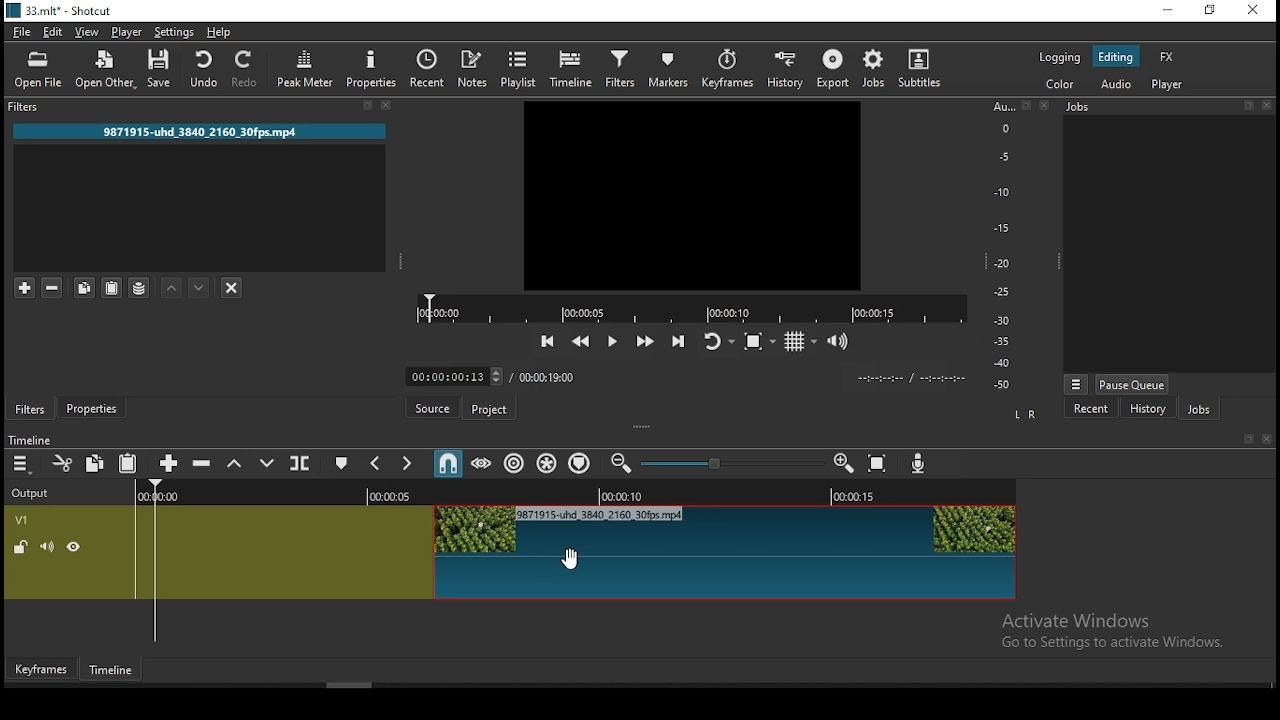 The width and height of the screenshot is (1280, 720). What do you see at coordinates (39, 71) in the screenshot?
I see `open file` at bounding box center [39, 71].